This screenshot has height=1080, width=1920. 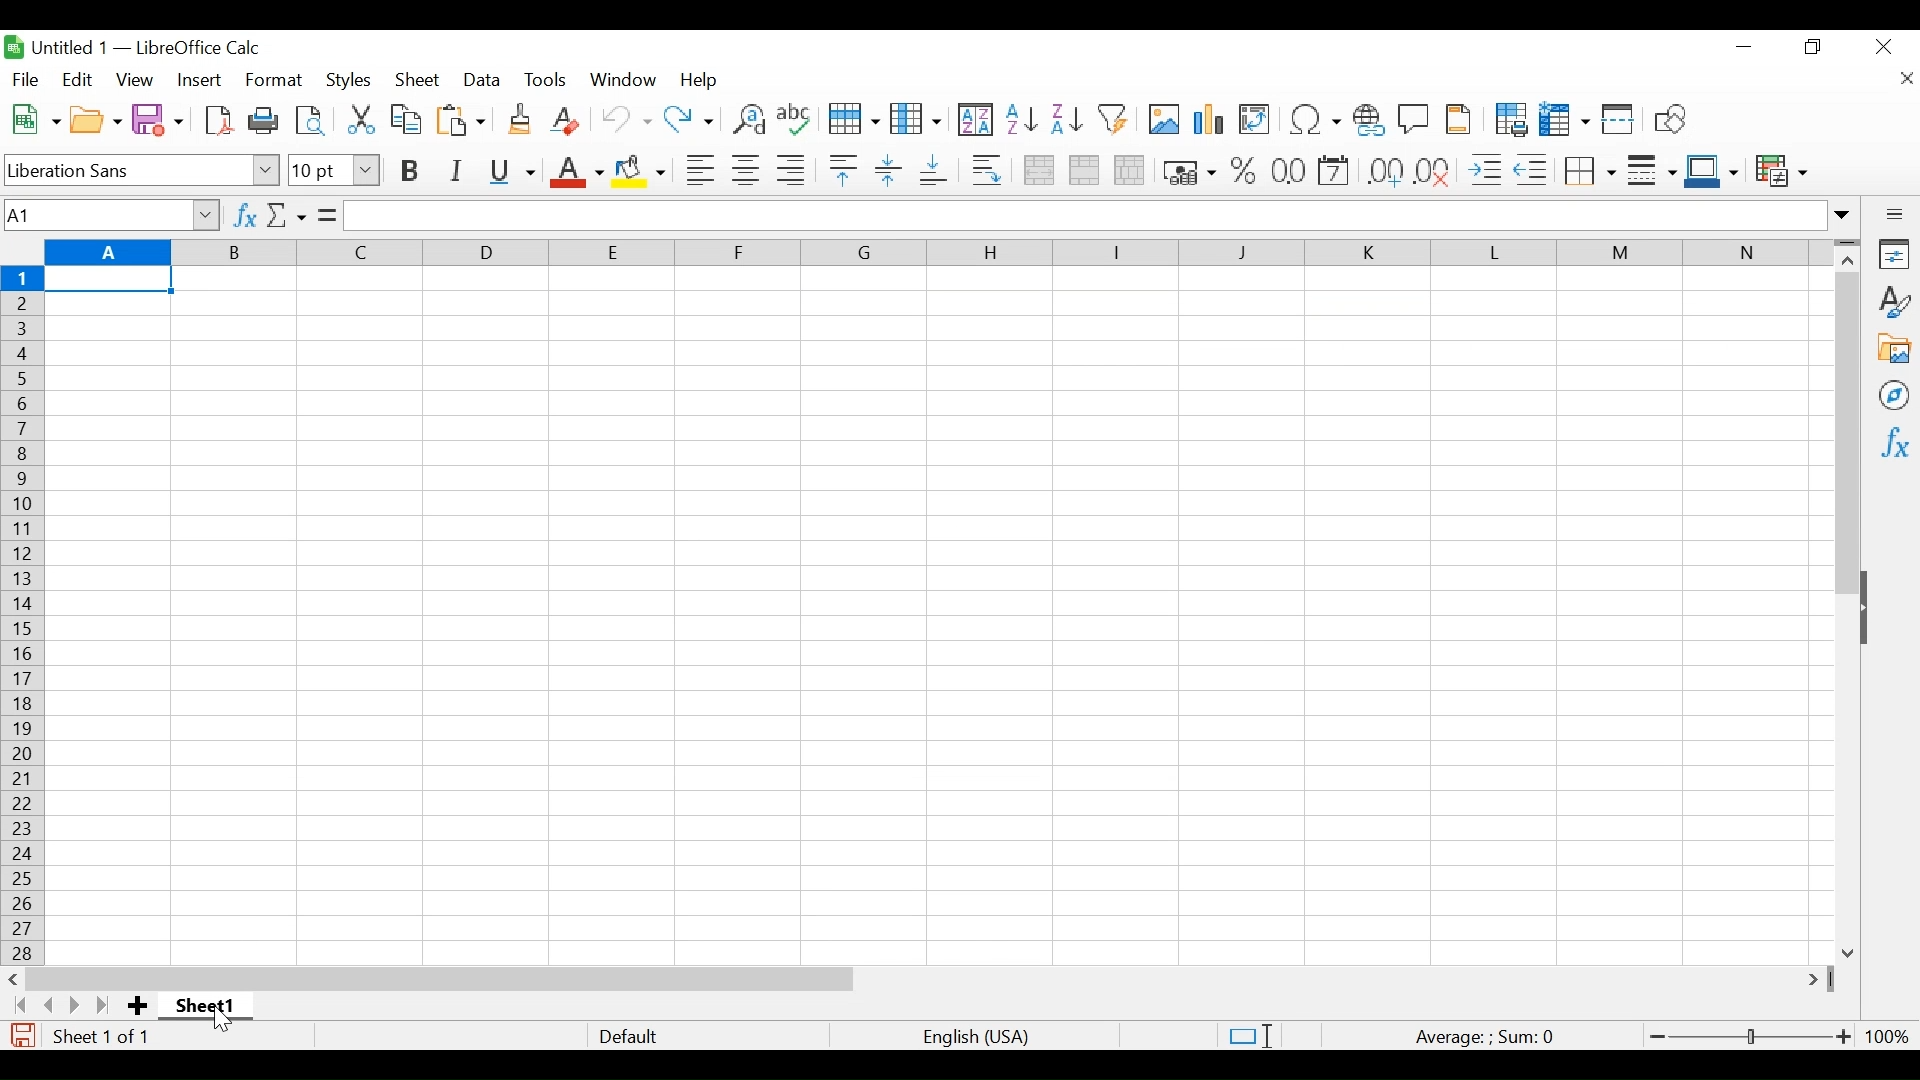 I want to click on Insert Comment, so click(x=1412, y=121).